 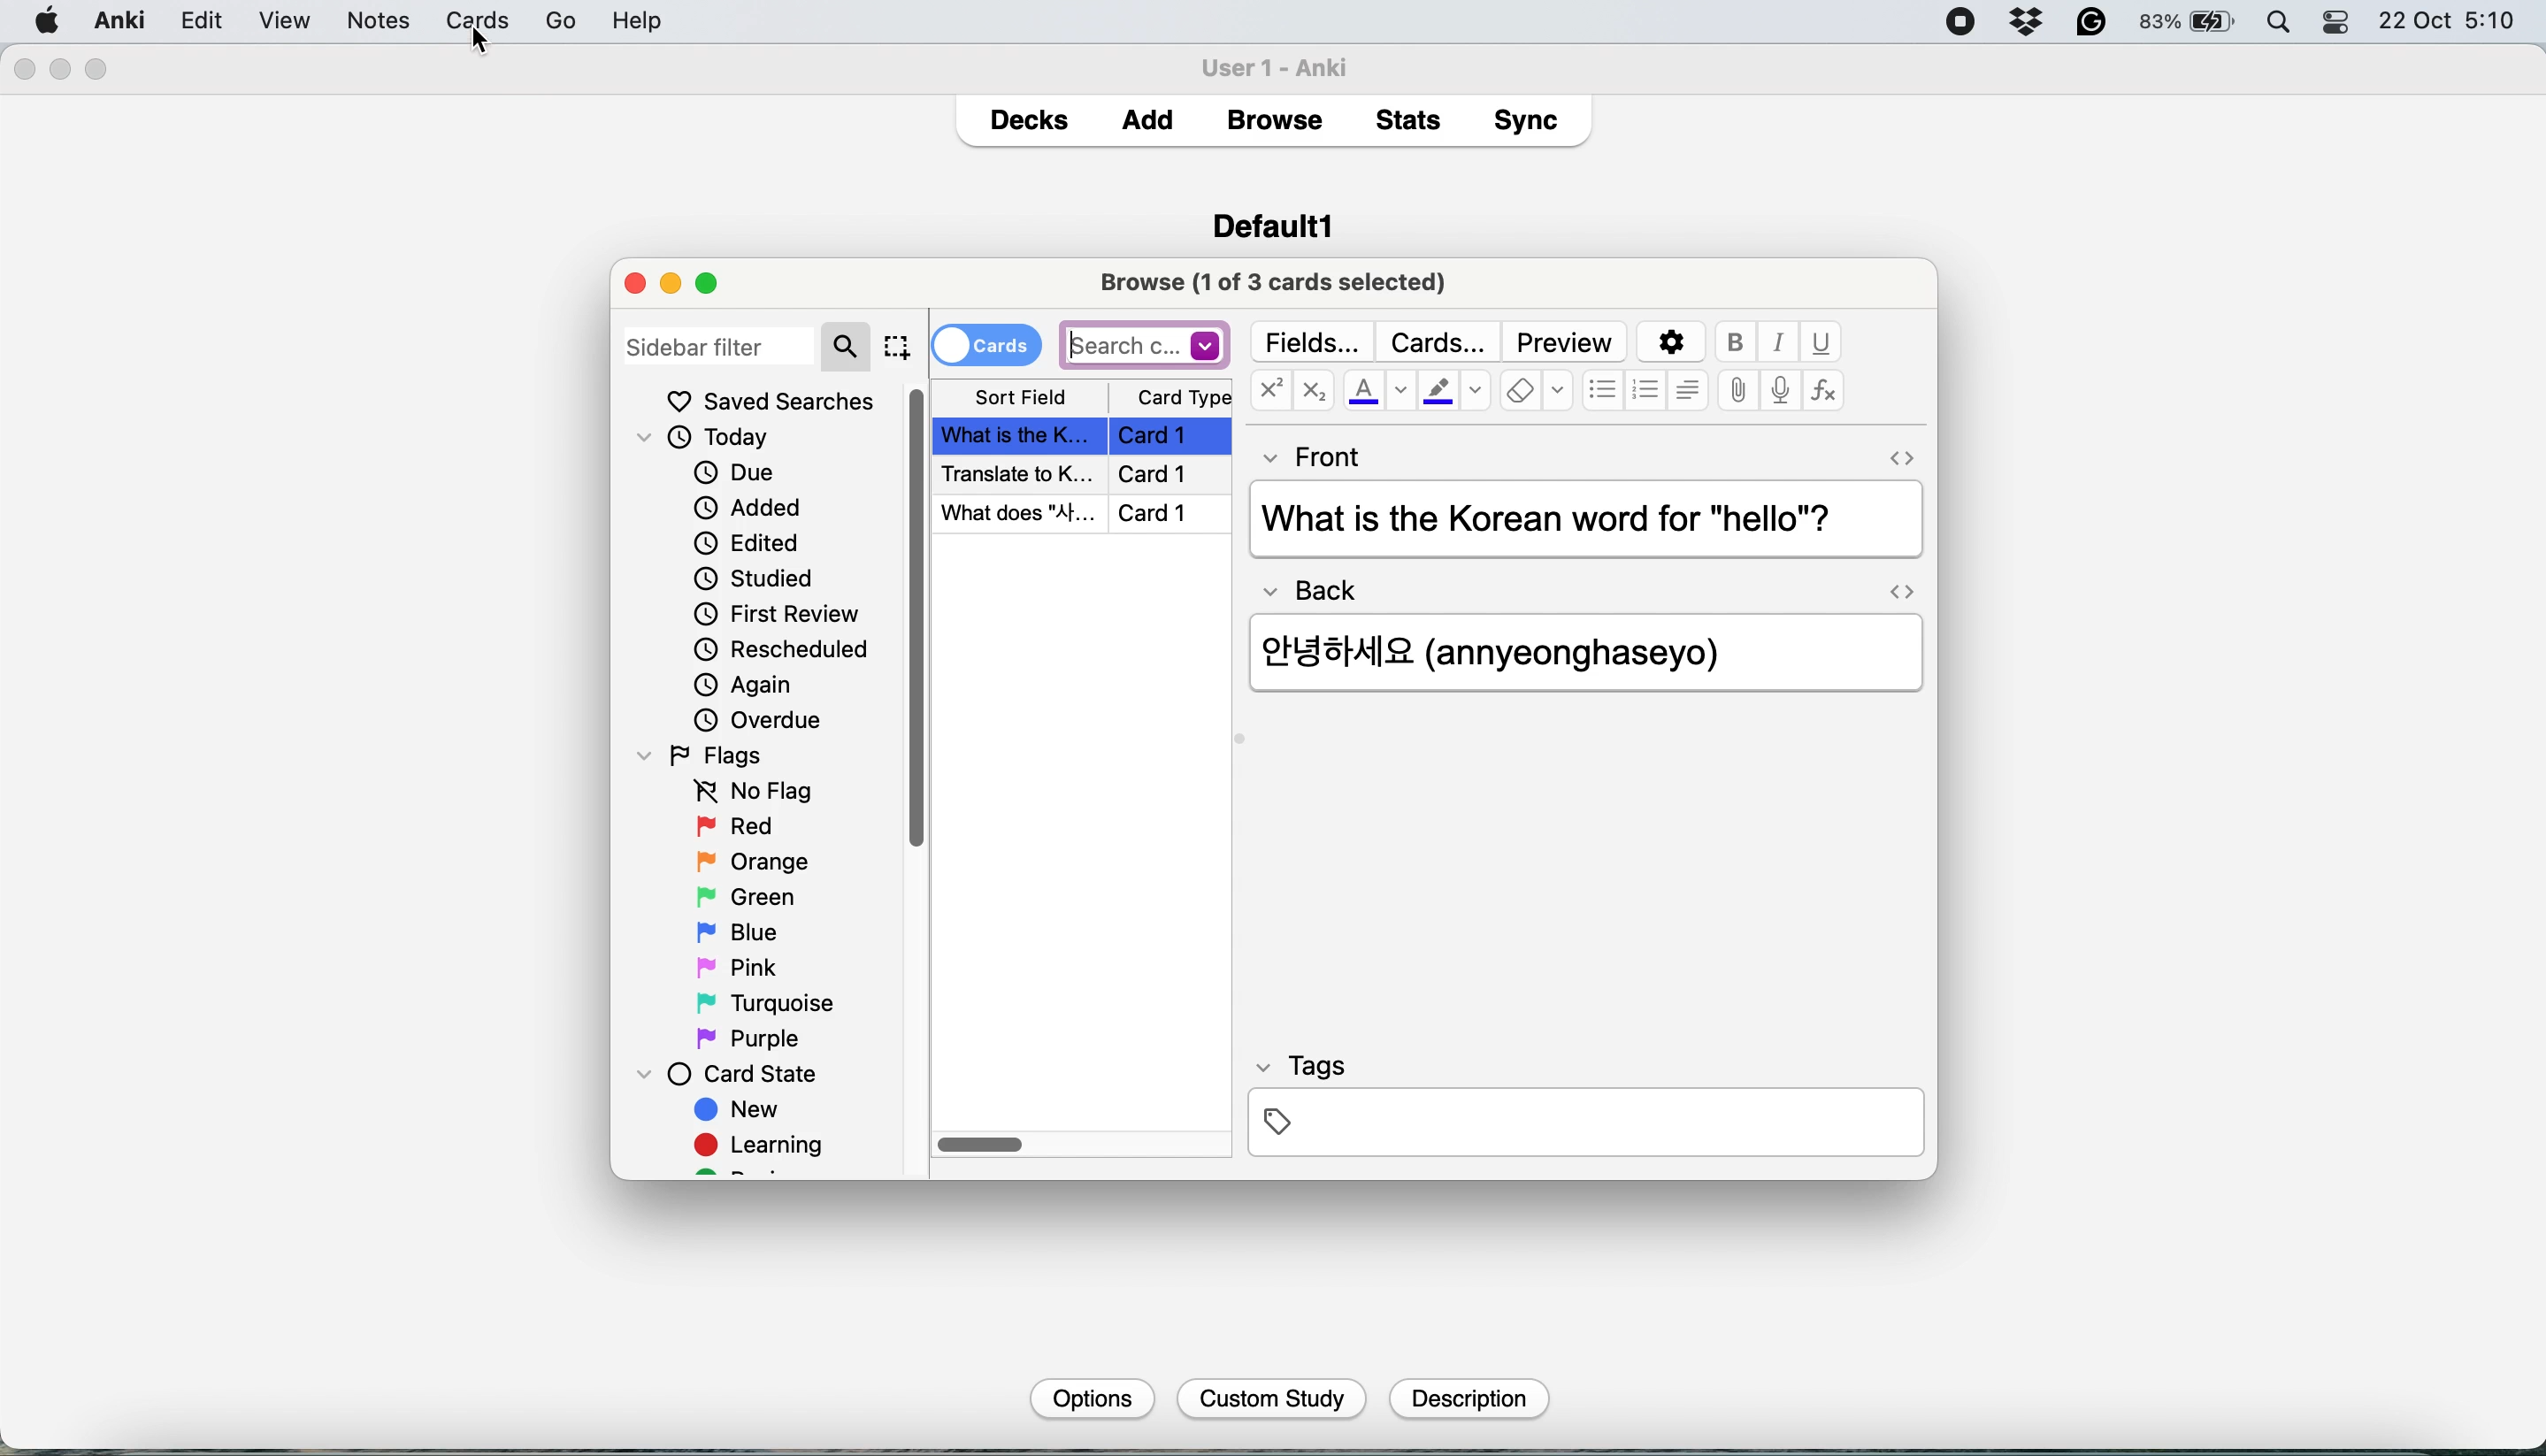 I want to click on italic, so click(x=1781, y=343).